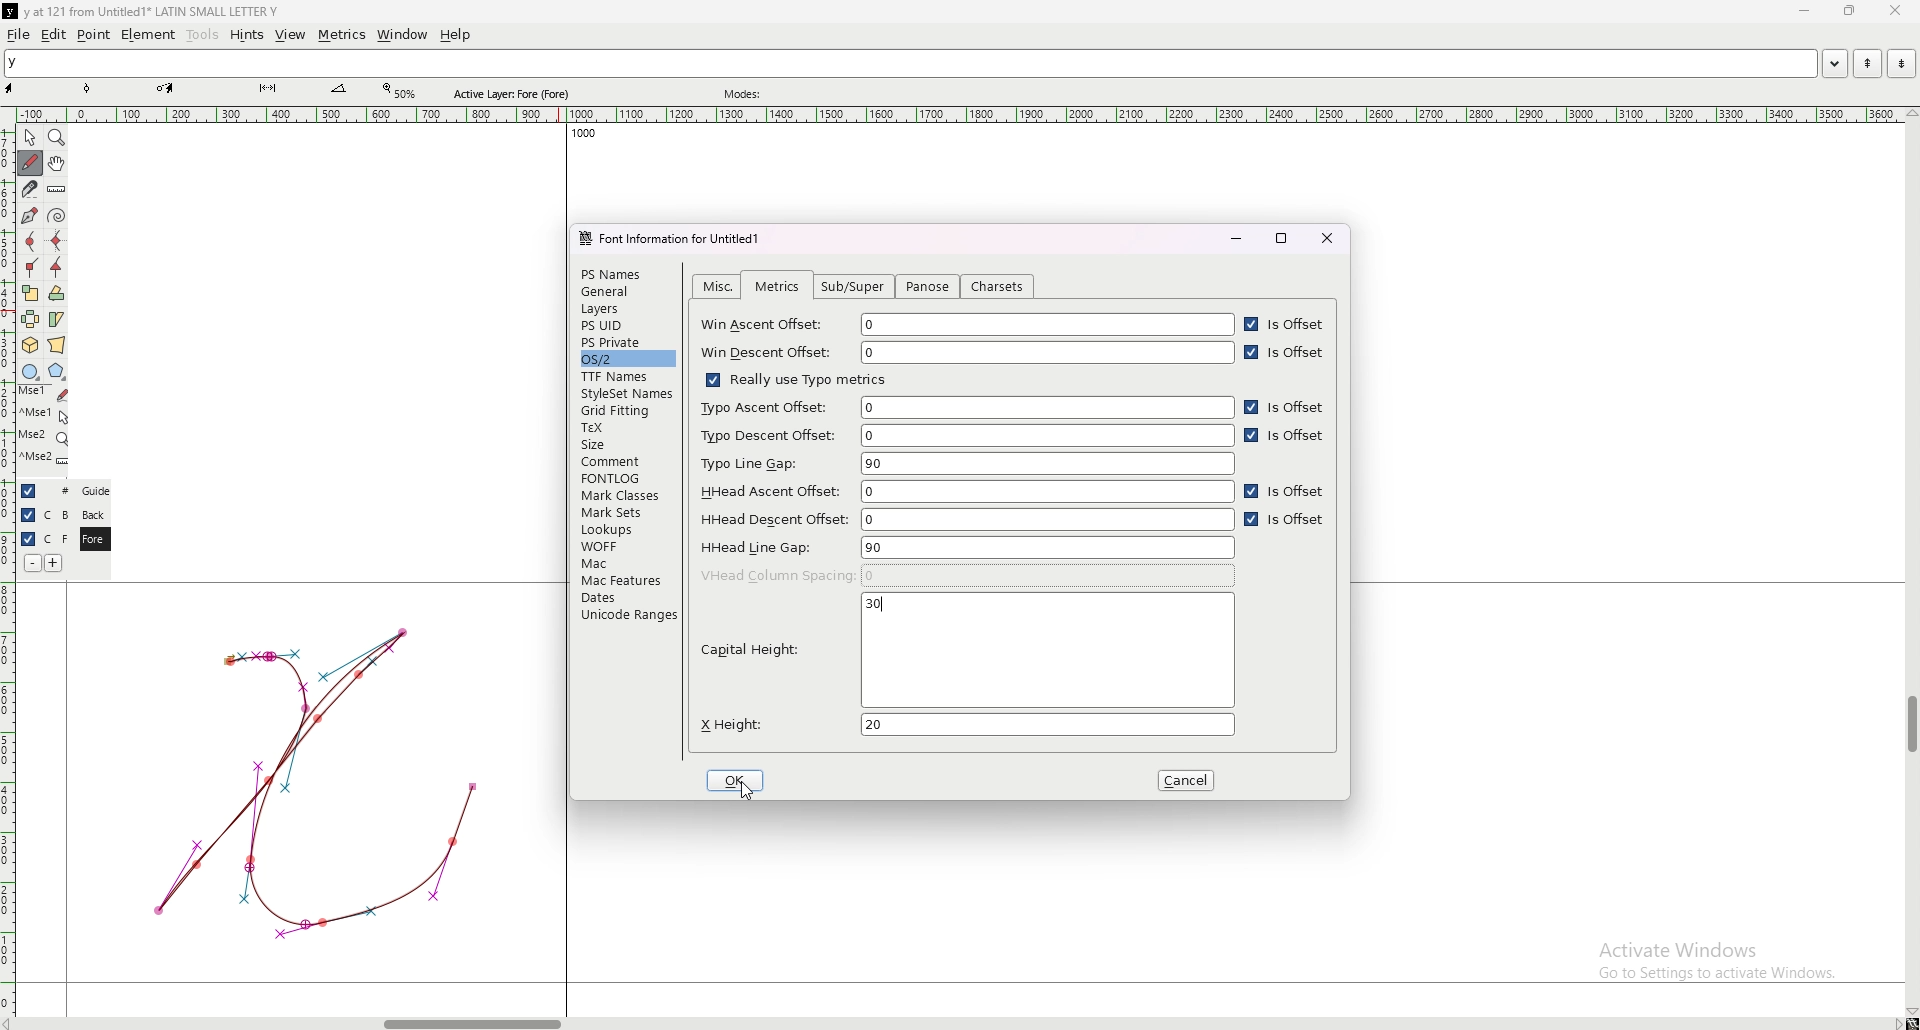 The image size is (1920, 1030). Describe the element at coordinates (43, 437) in the screenshot. I see `mse 2` at that location.